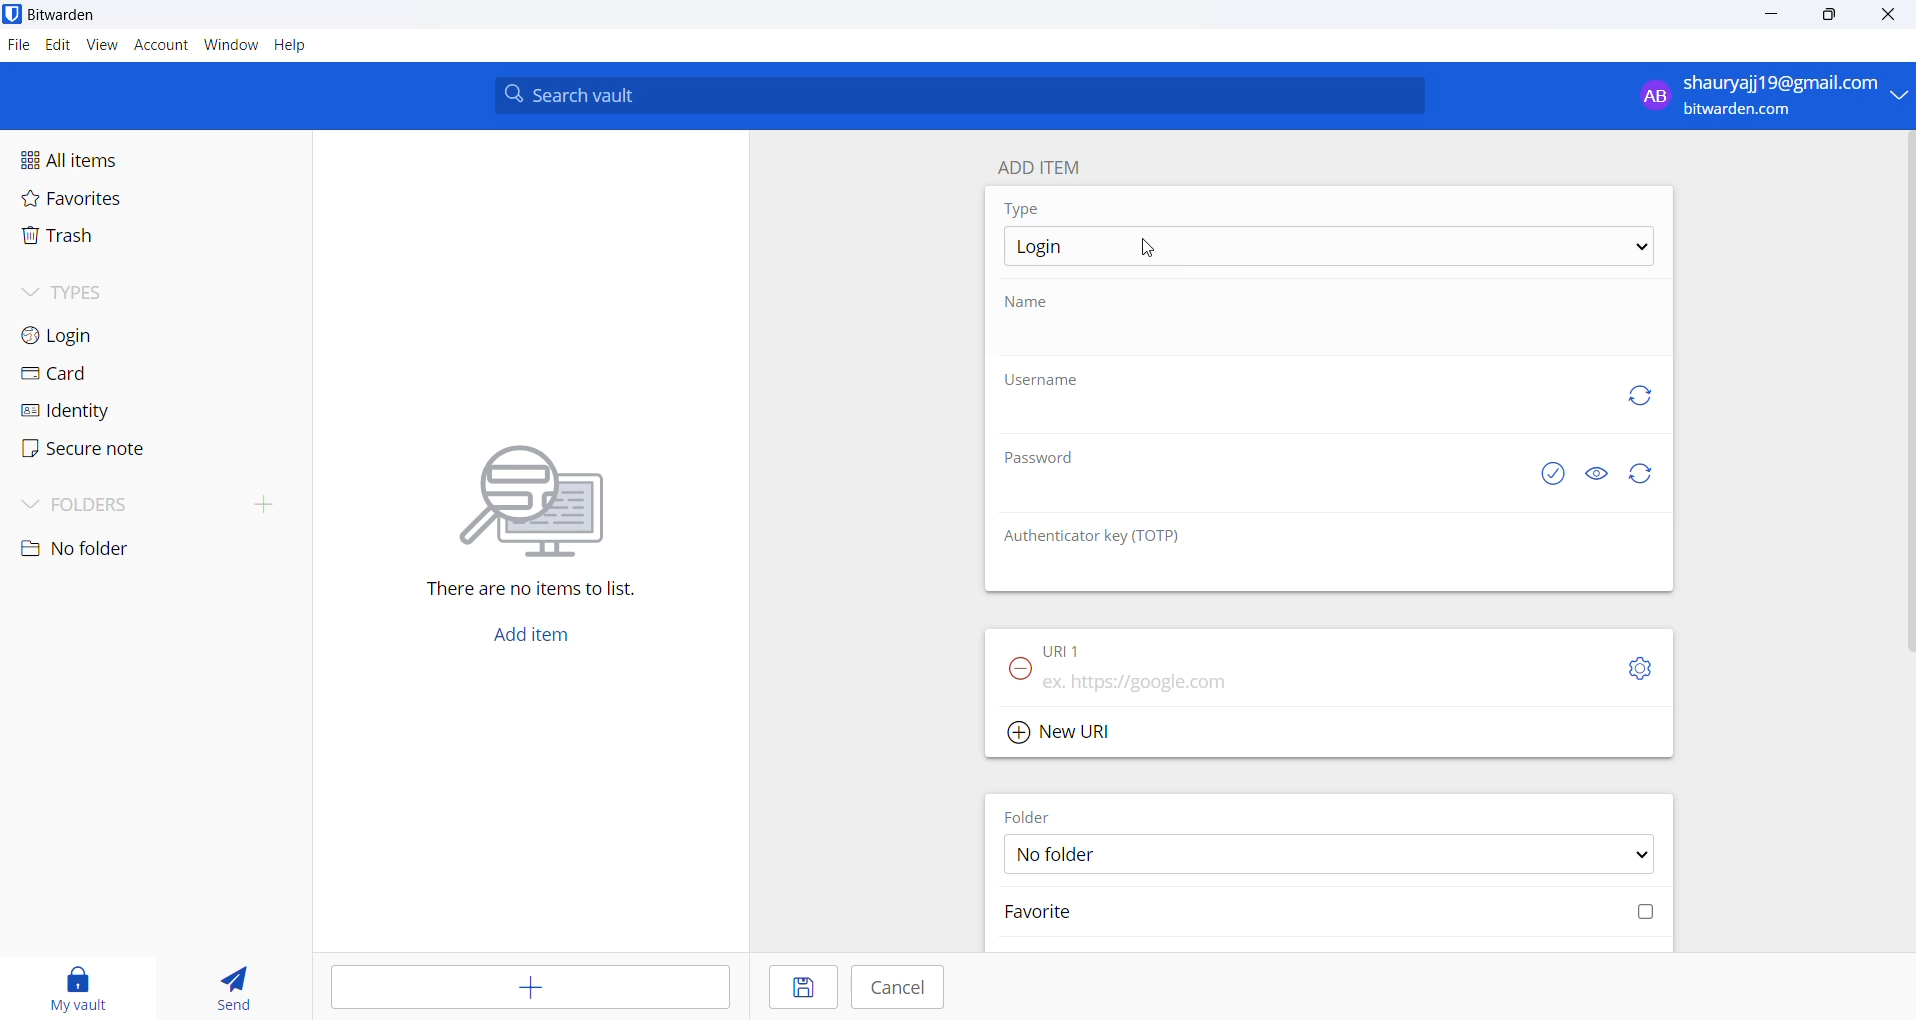  Describe the element at coordinates (95, 292) in the screenshot. I see `types` at that location.